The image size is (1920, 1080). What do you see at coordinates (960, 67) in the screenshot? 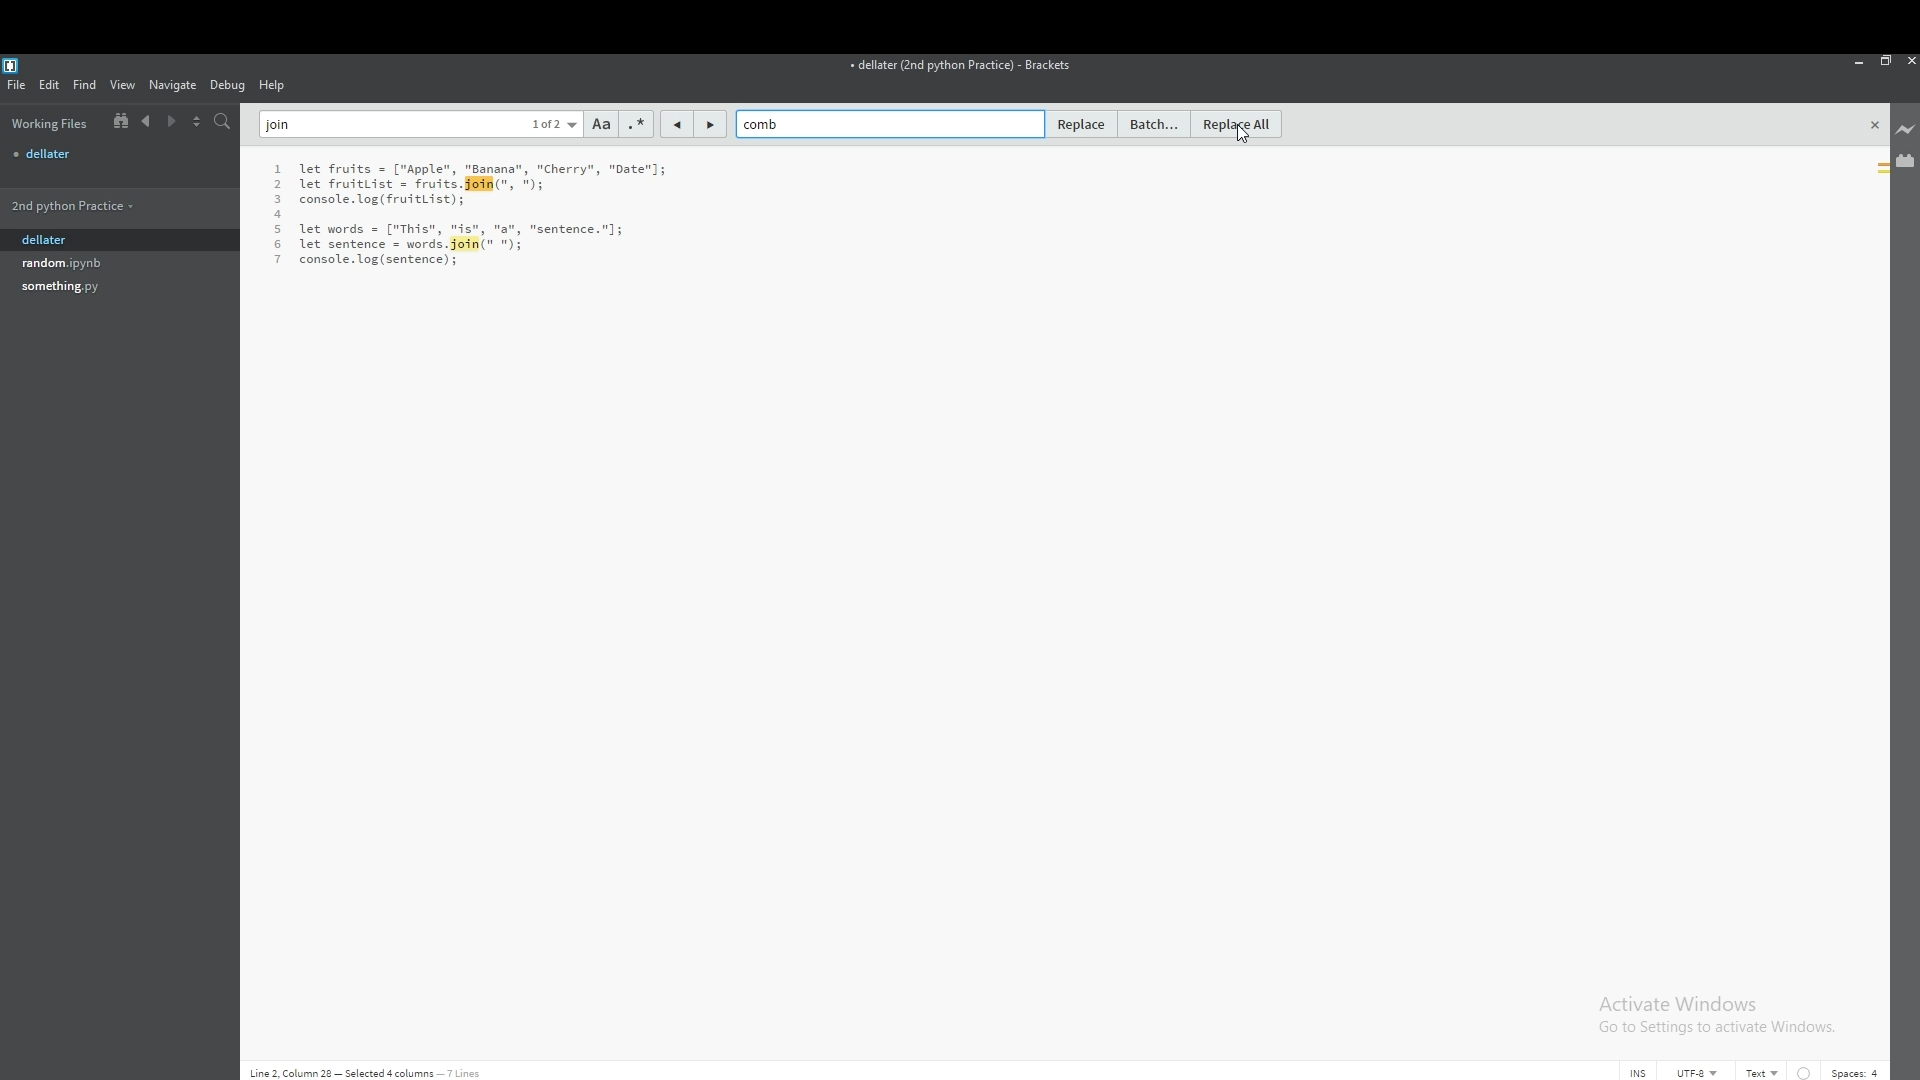
I see `file name` at bounding box center [960, 67].